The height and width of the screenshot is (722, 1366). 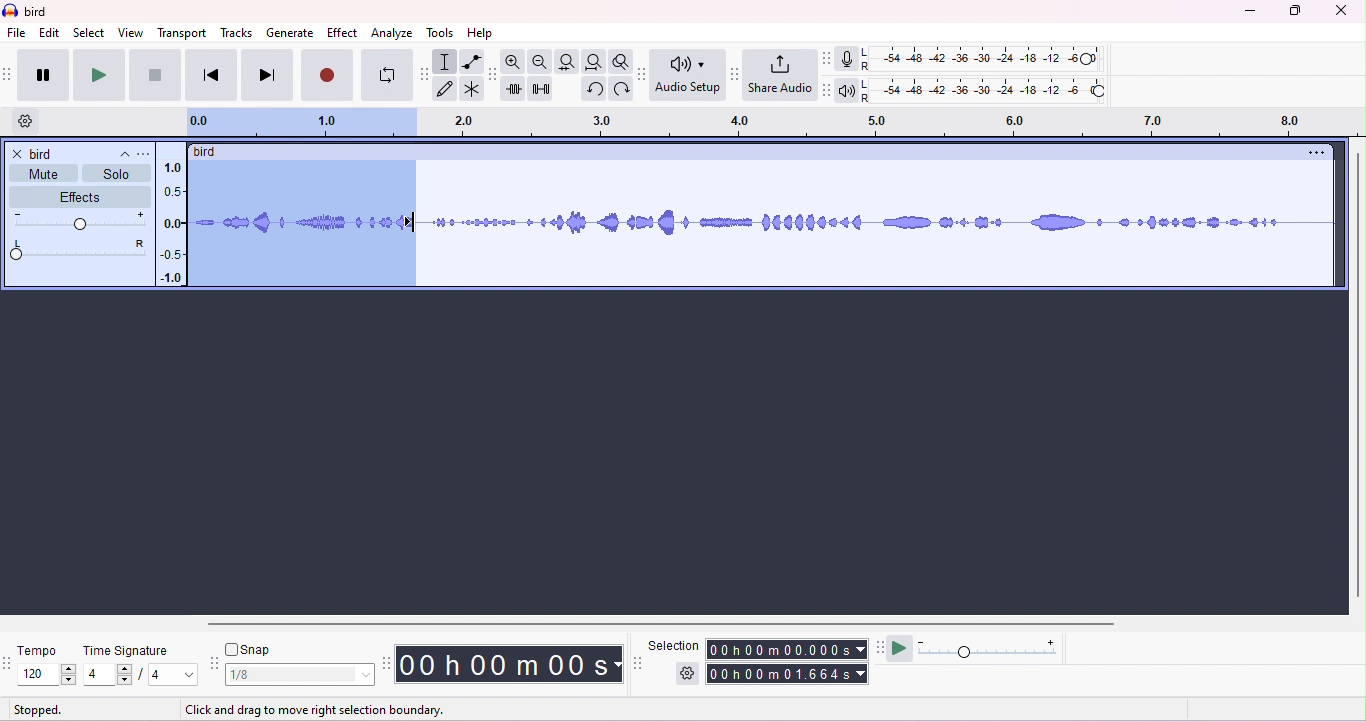 What do you see at coordinates (42, 174) in the screenshot?
I see `mute` at bounding box center [42, 174].